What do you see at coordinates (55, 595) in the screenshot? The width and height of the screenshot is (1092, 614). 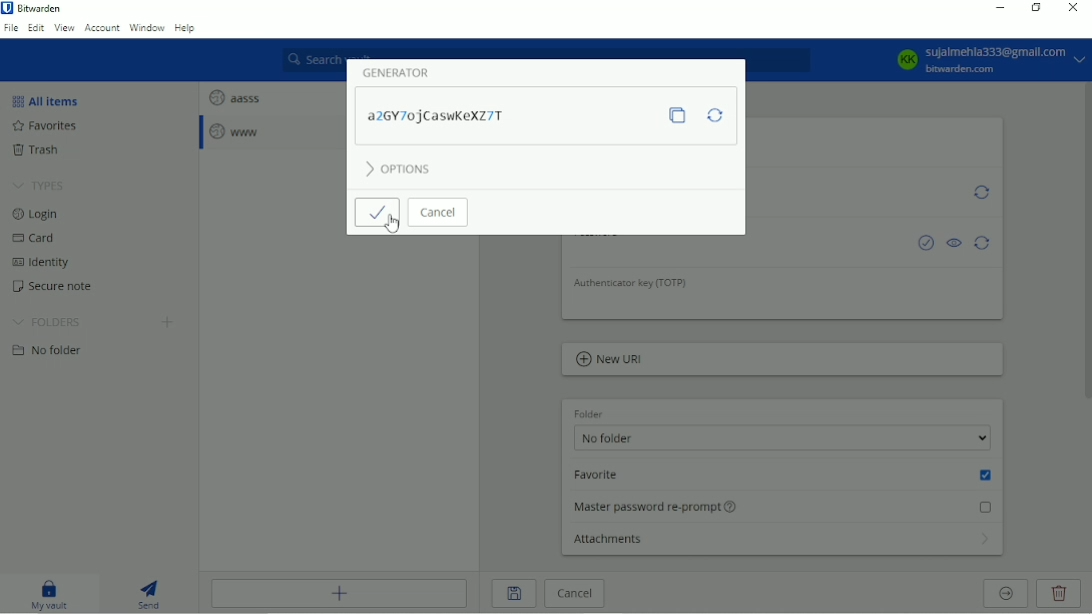 I see `My vault` at bounding box center [55, 595].